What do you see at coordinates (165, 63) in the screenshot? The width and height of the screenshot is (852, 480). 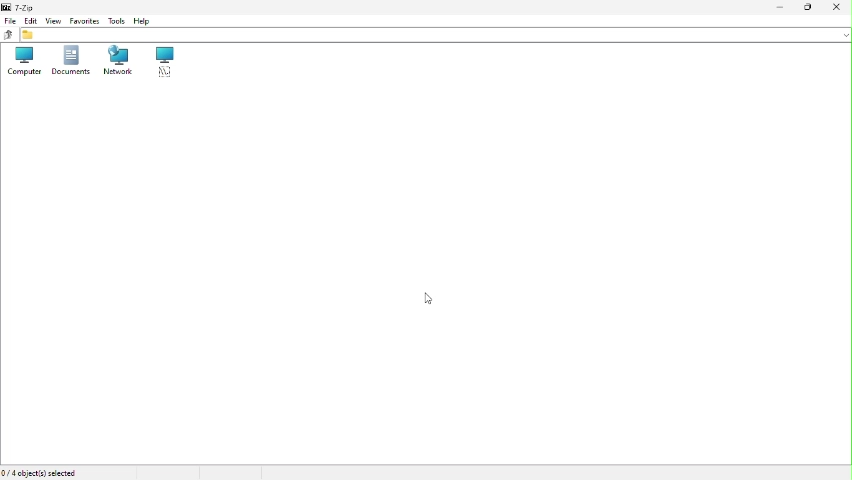 I see `Root` at bounding box center [165, 63].